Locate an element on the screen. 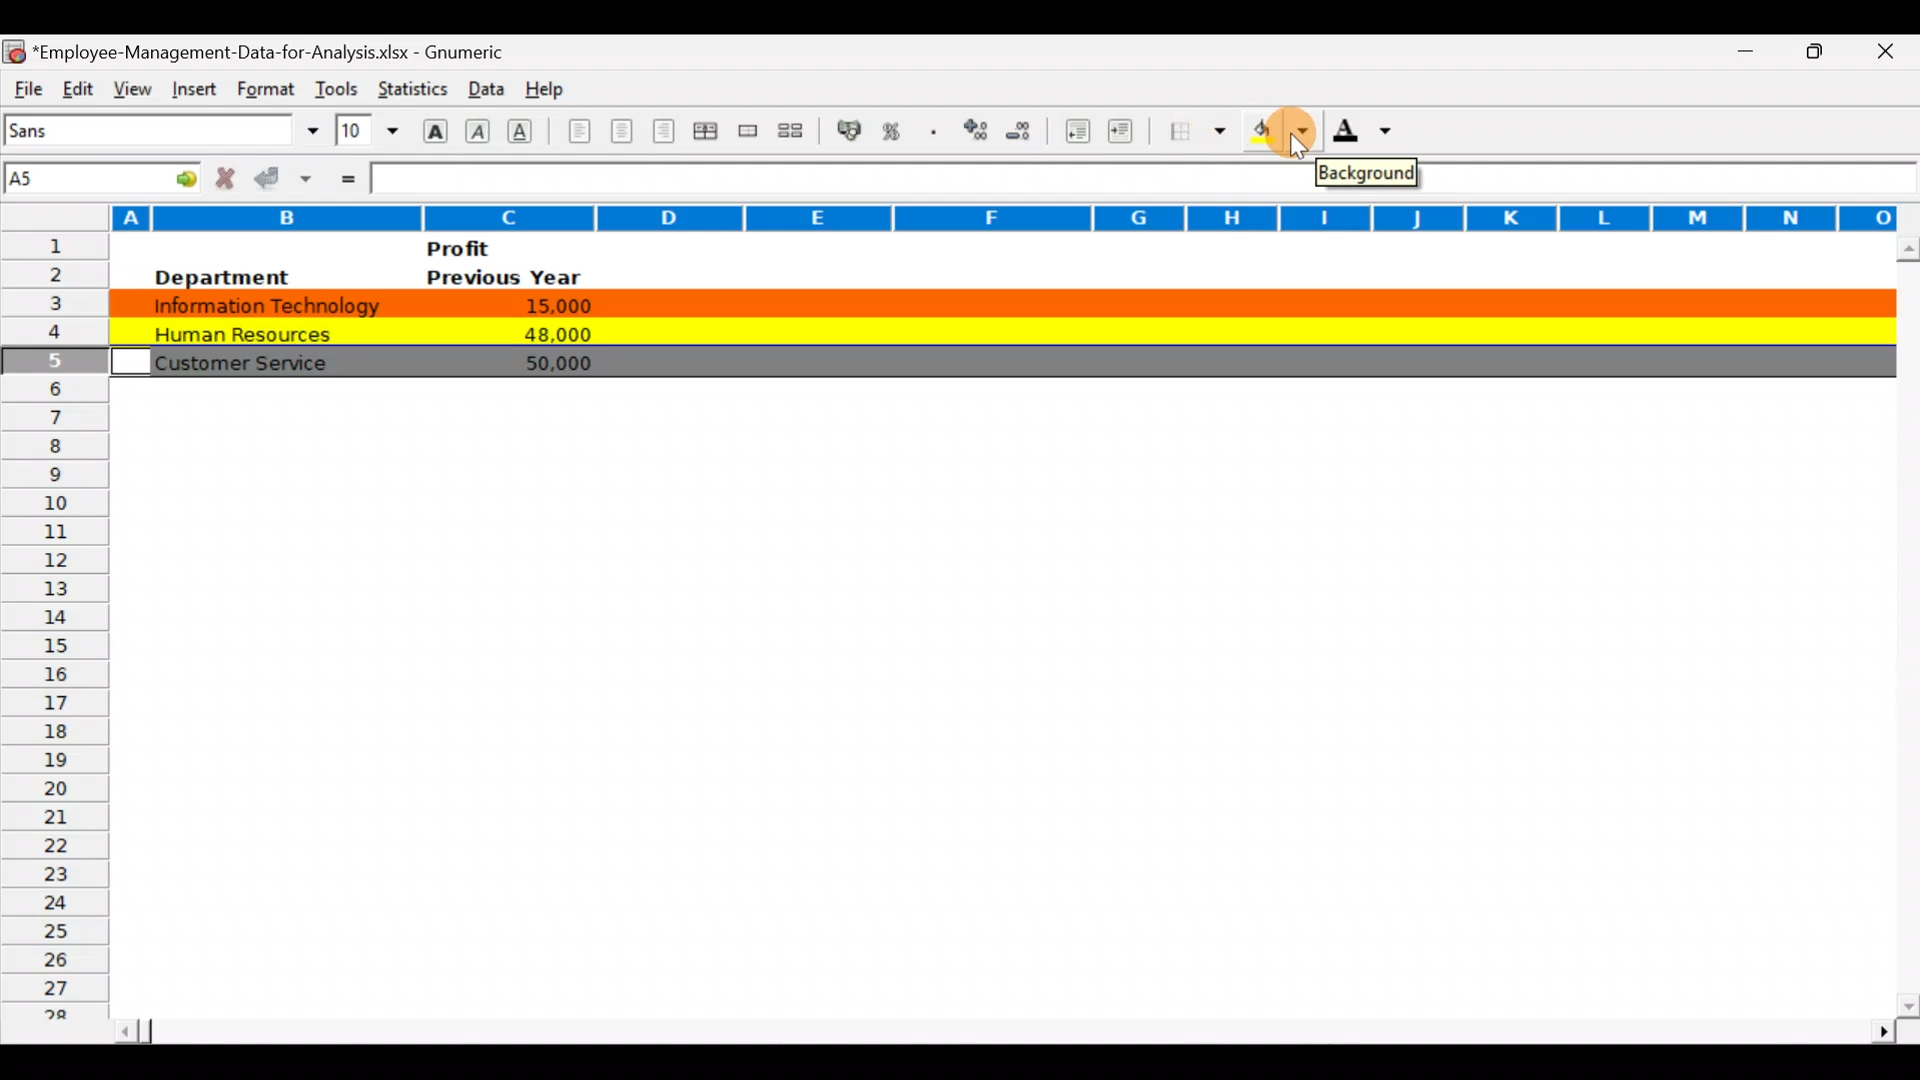  *Employee-Management-Data-for-Analysis.xlsx - Gnumeric is located at coordinates (281, 49).